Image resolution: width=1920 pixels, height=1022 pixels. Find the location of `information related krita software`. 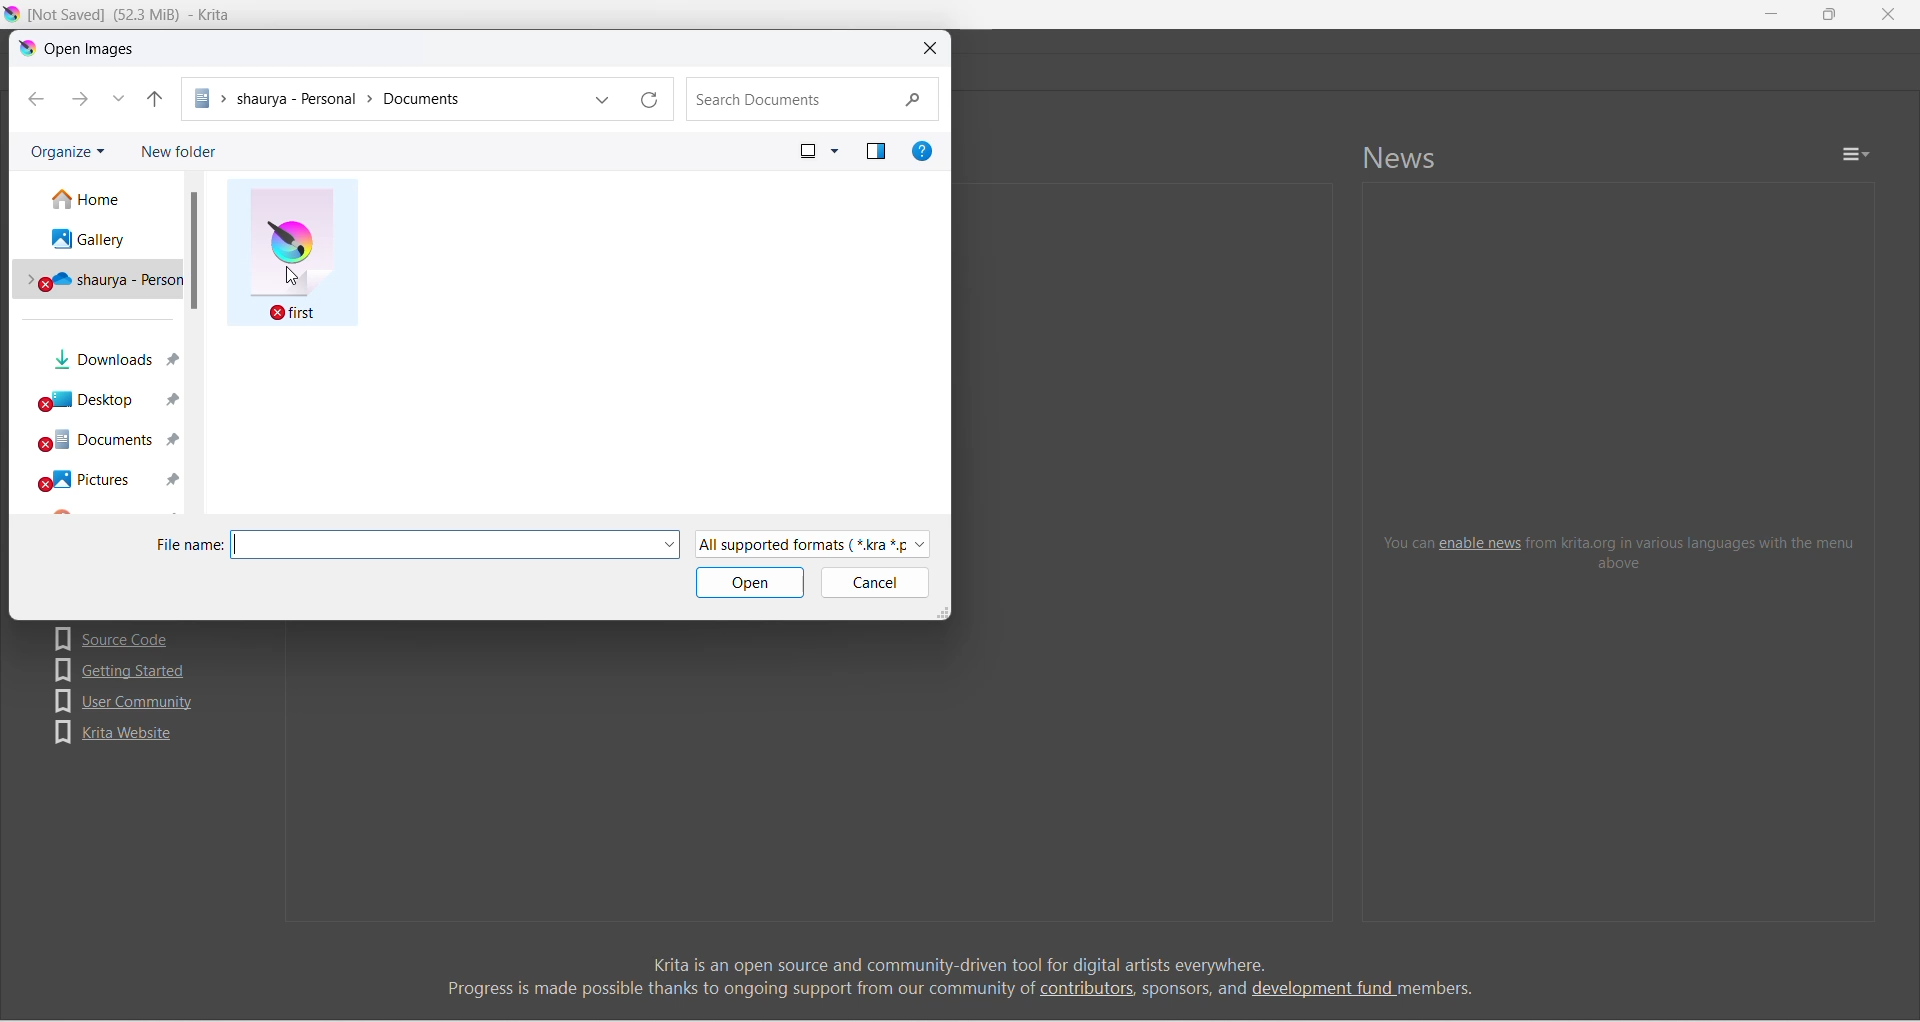

information related krita software is located at coordinates (959, 976).